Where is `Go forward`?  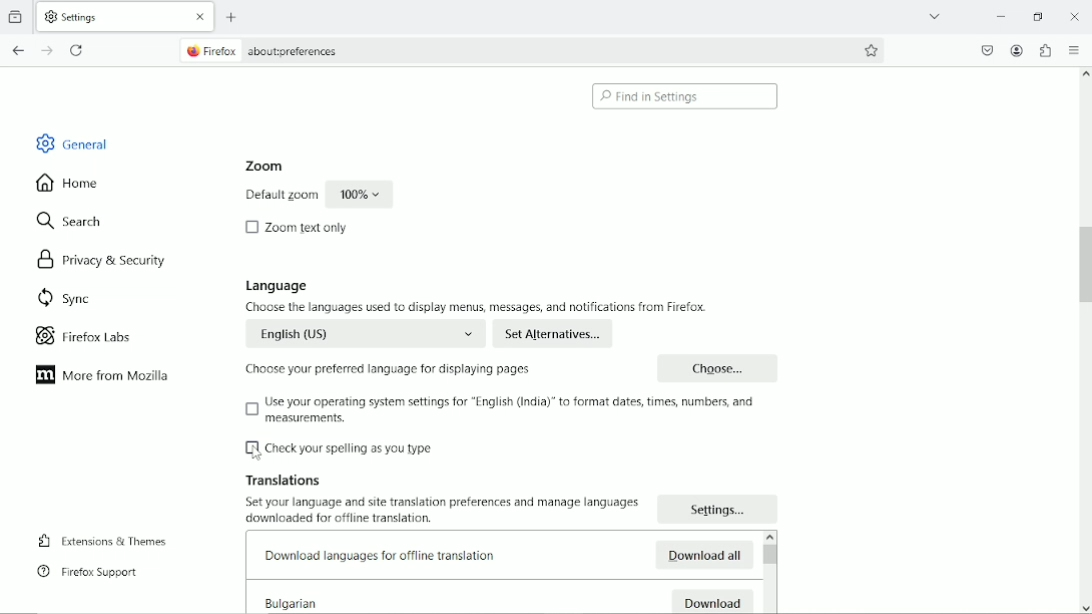 Go forward is located at coordinates (48, 50).